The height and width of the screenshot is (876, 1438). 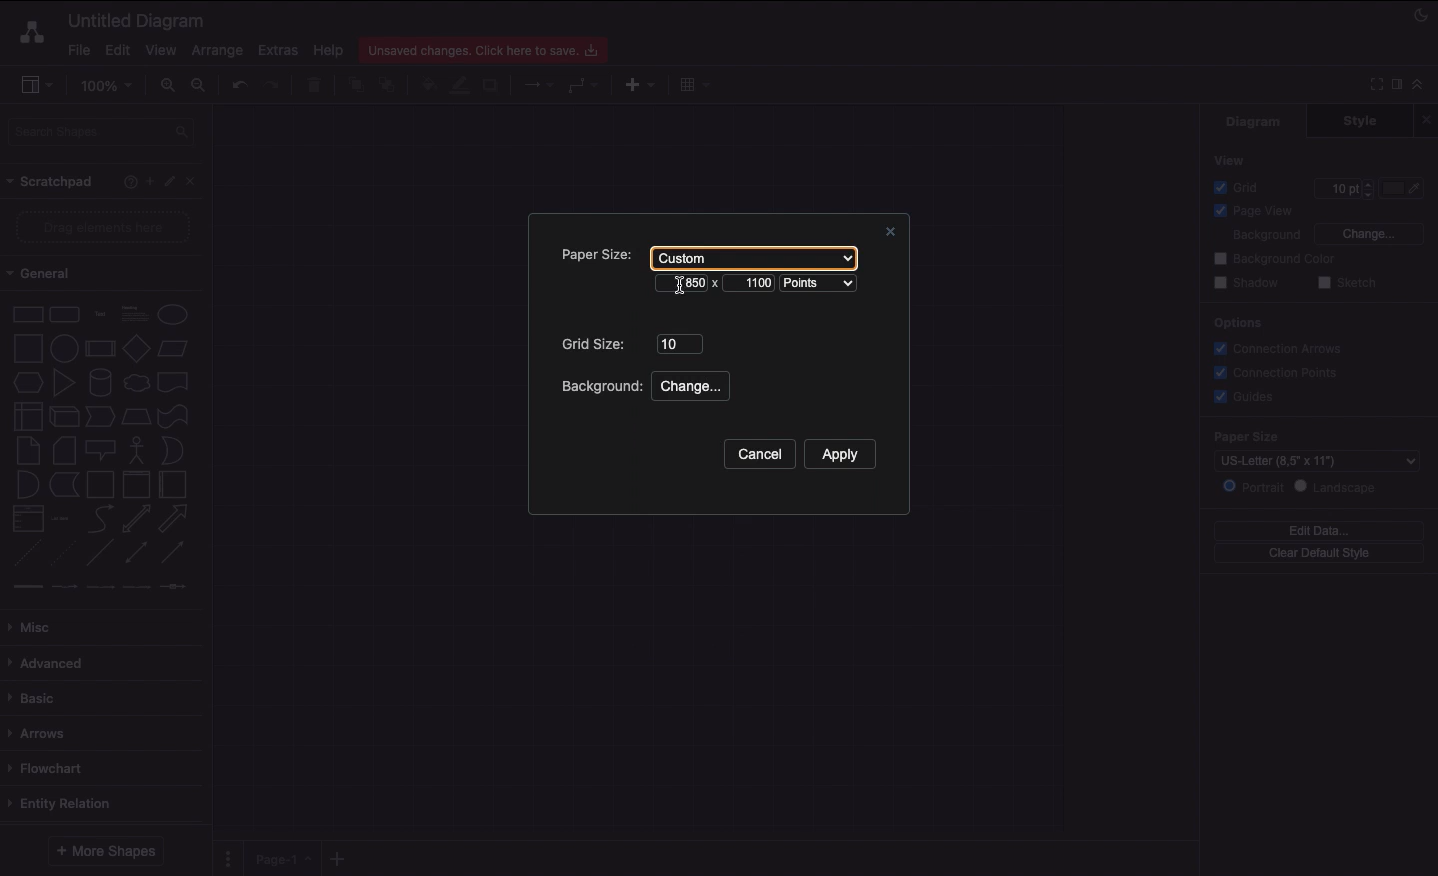 What do you see at coordinates (486, 47) in the screenshot?
I see `Unsaved changes` at bounding box center [486, 47].